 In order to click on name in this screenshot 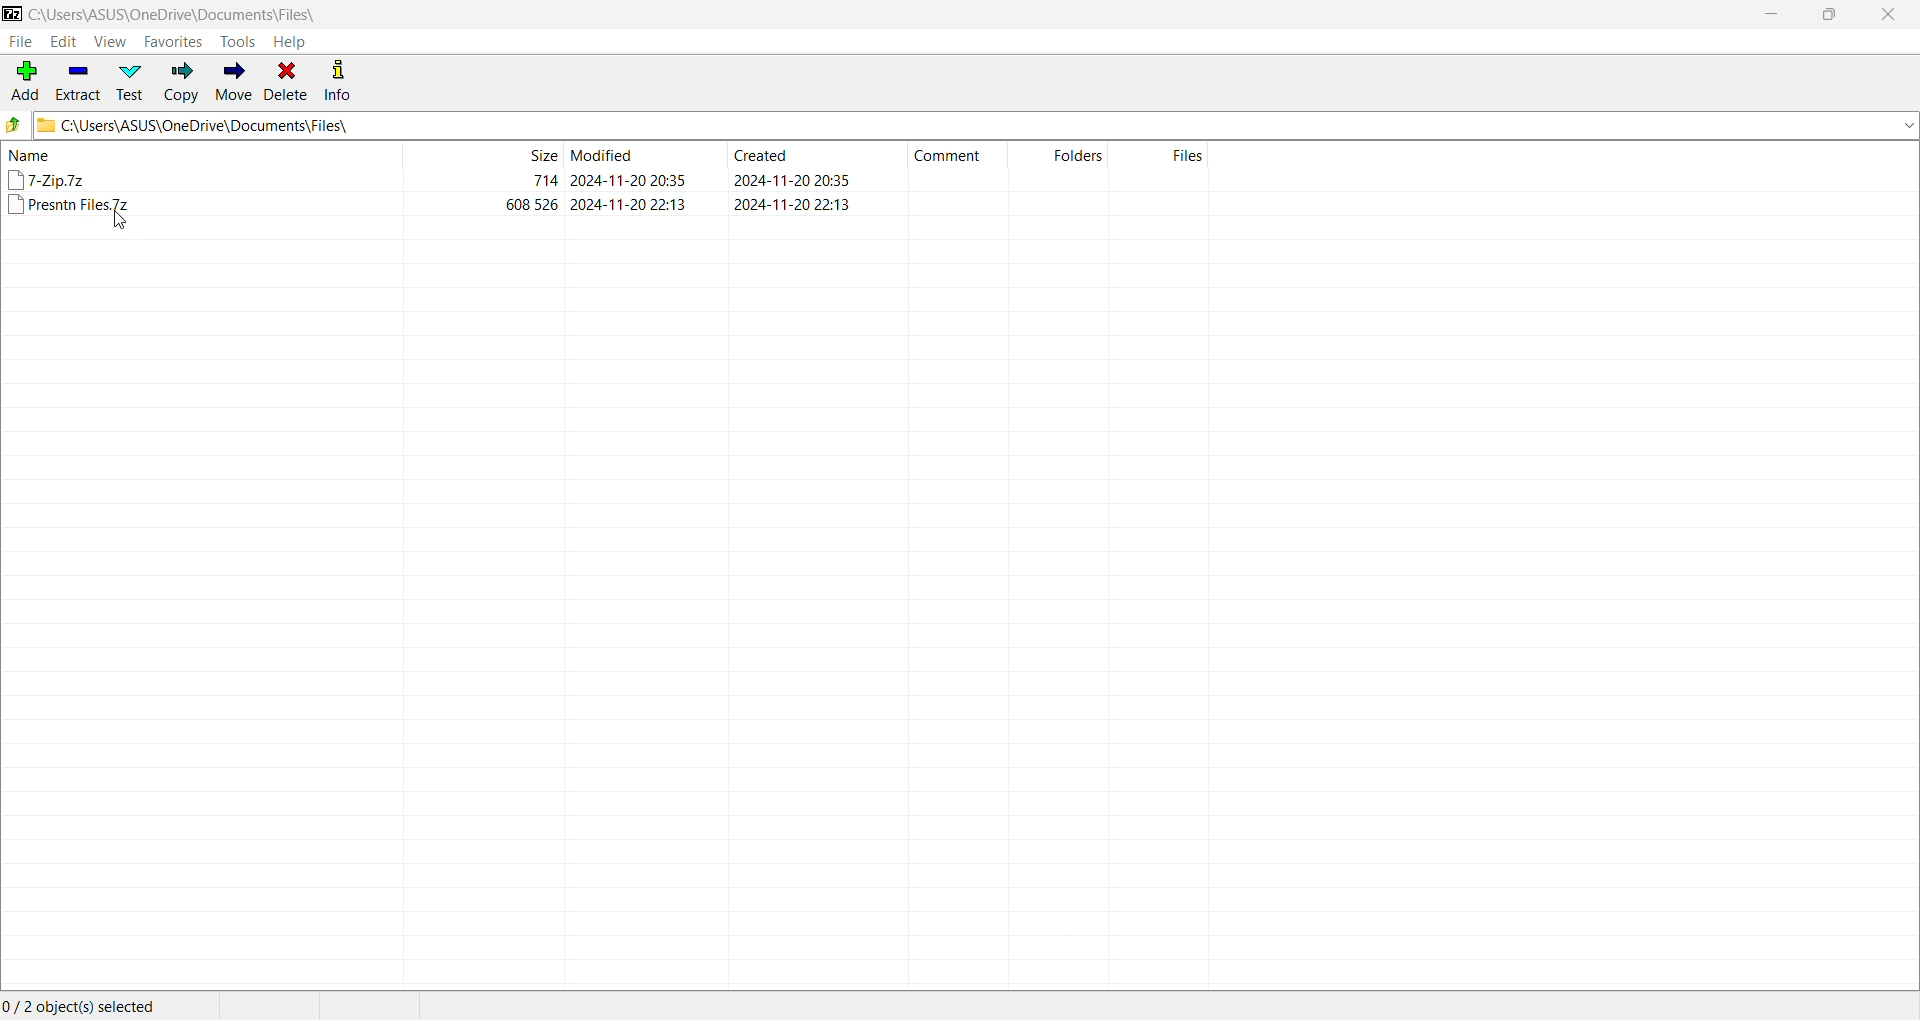, I will do `click(30, 155)`.